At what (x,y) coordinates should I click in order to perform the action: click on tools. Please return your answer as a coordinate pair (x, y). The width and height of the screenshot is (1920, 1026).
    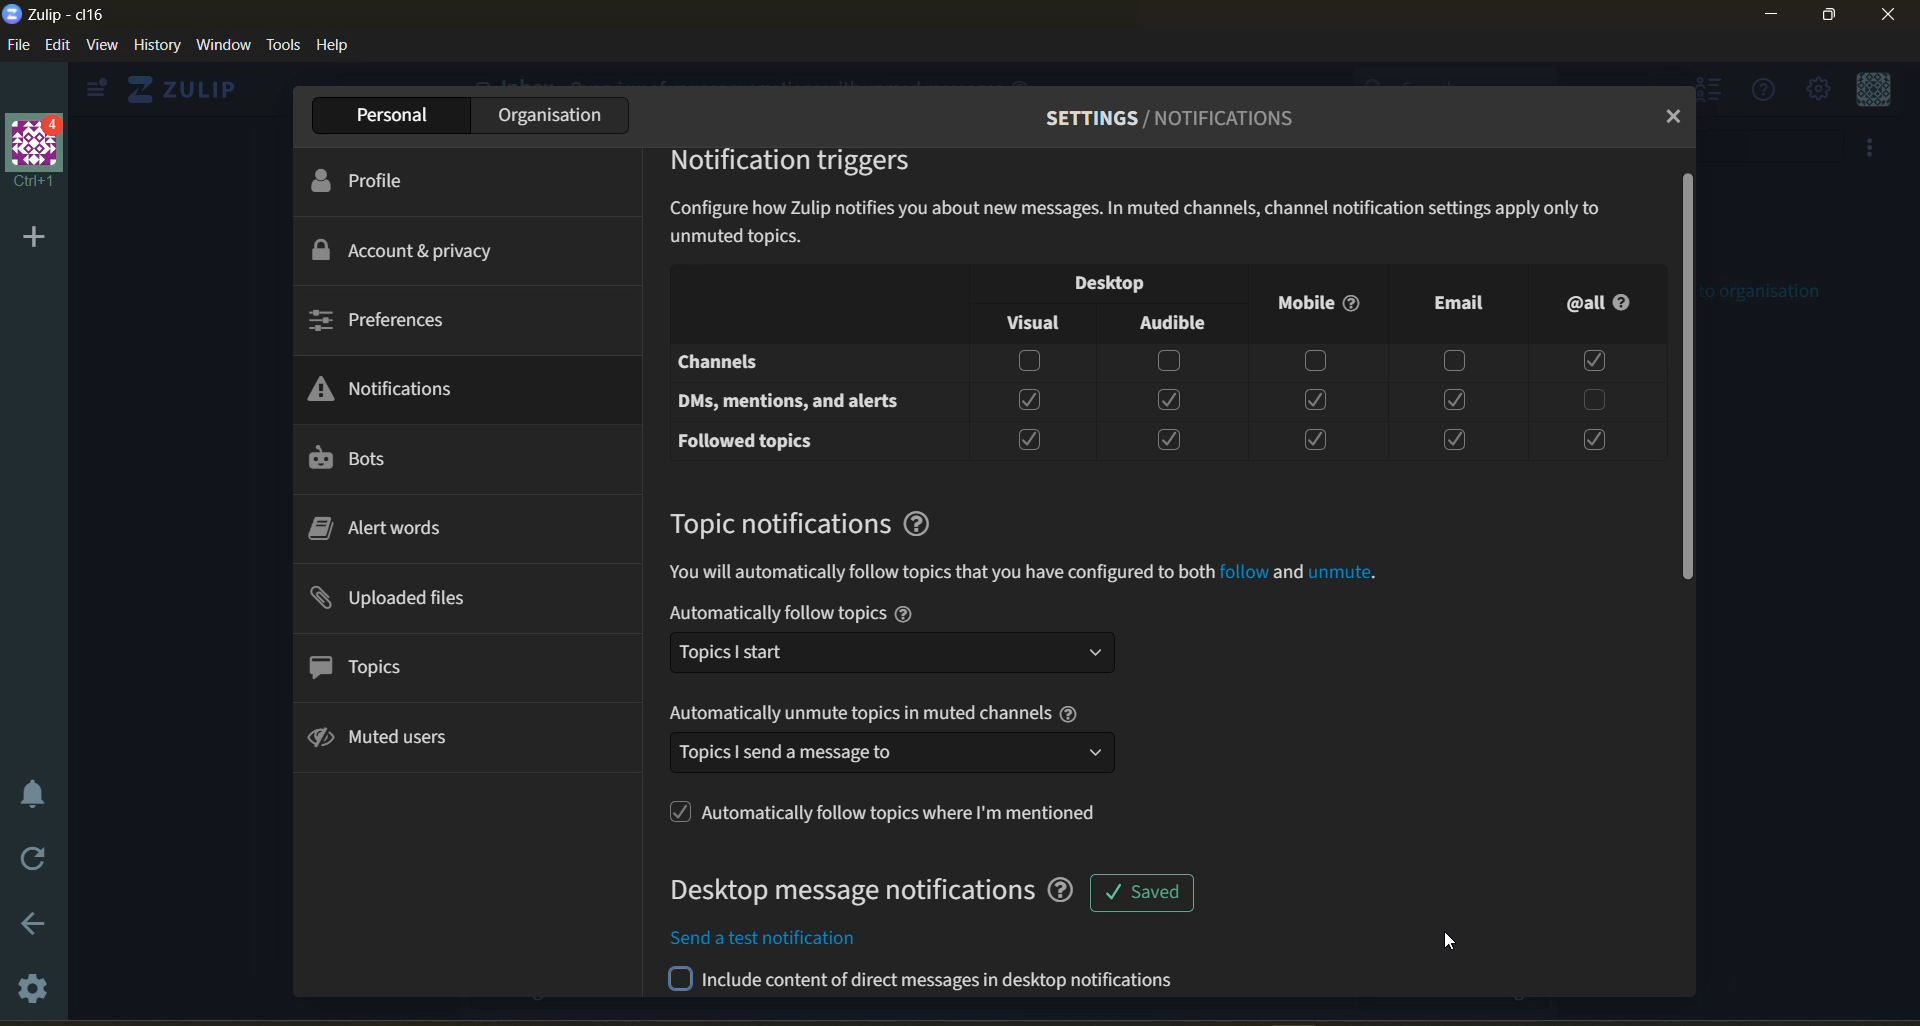
    Looking at the image, I should click on (285, 46).